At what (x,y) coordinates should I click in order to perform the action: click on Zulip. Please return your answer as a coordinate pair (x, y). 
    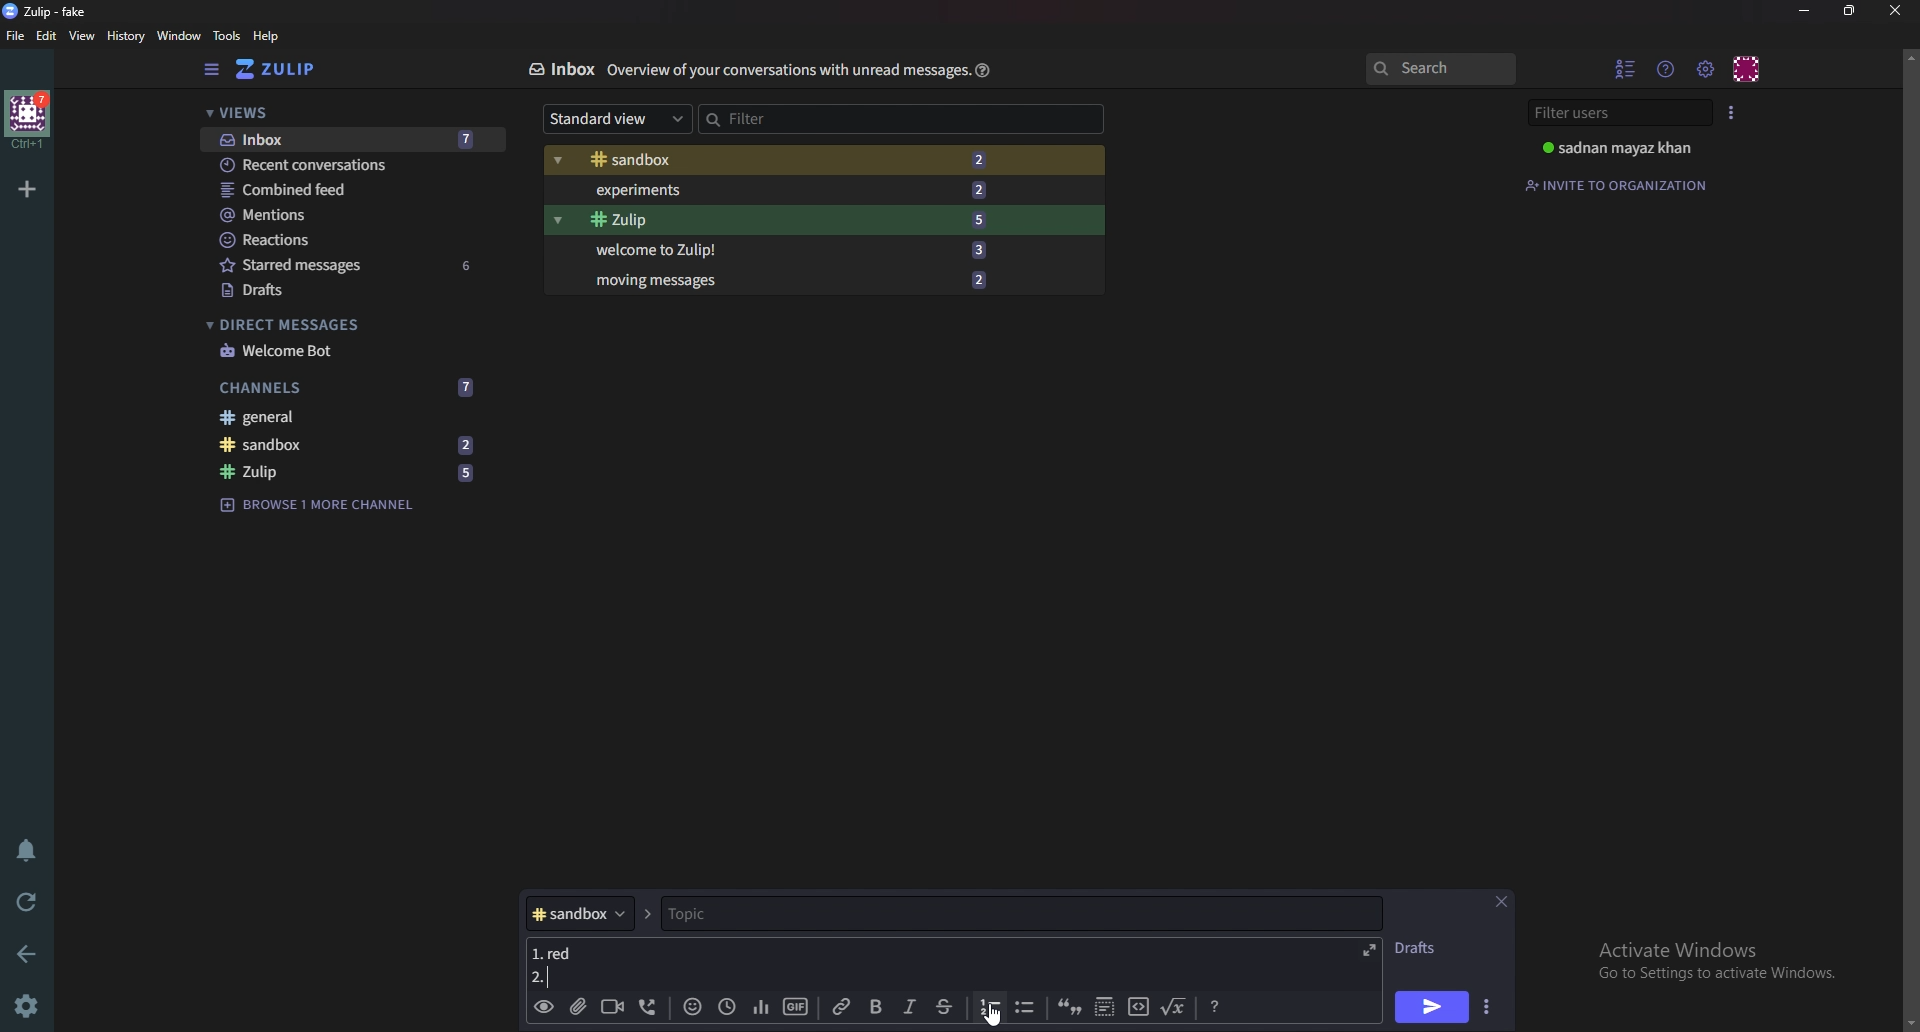
    Looking at the image, I should click on (783, 220).